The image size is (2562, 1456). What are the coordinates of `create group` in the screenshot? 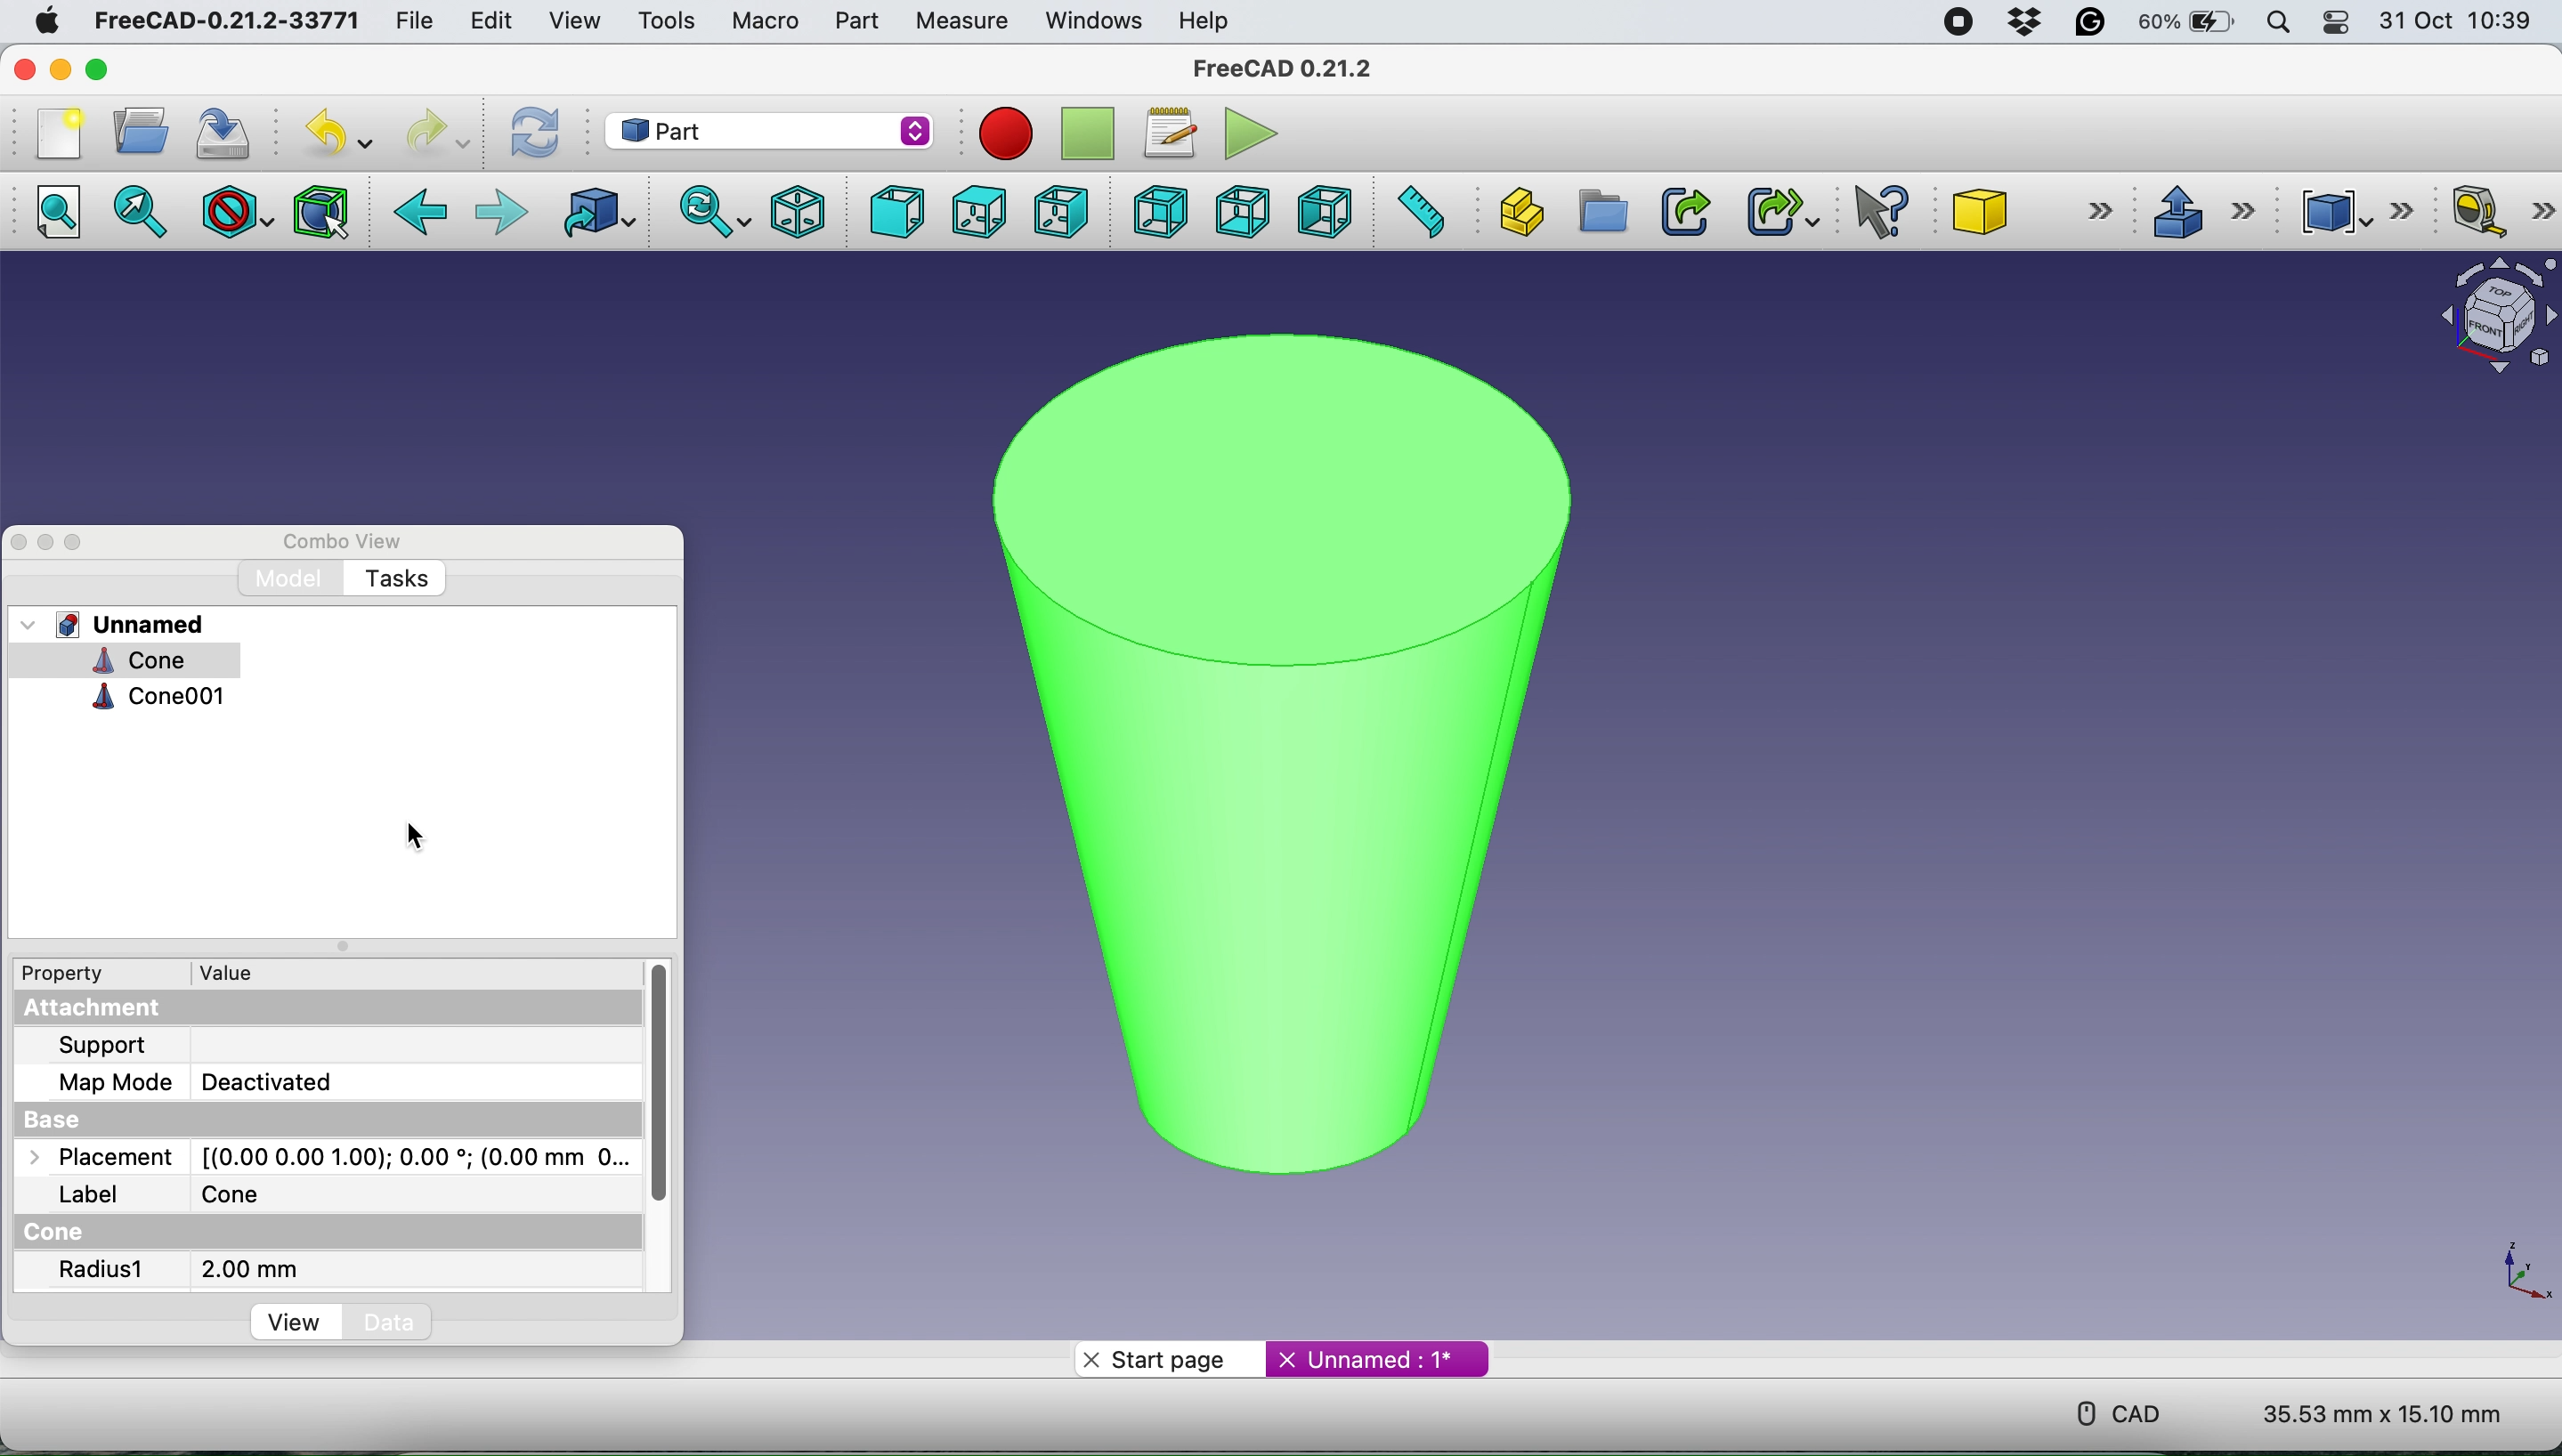 It's located at (1602, 213).